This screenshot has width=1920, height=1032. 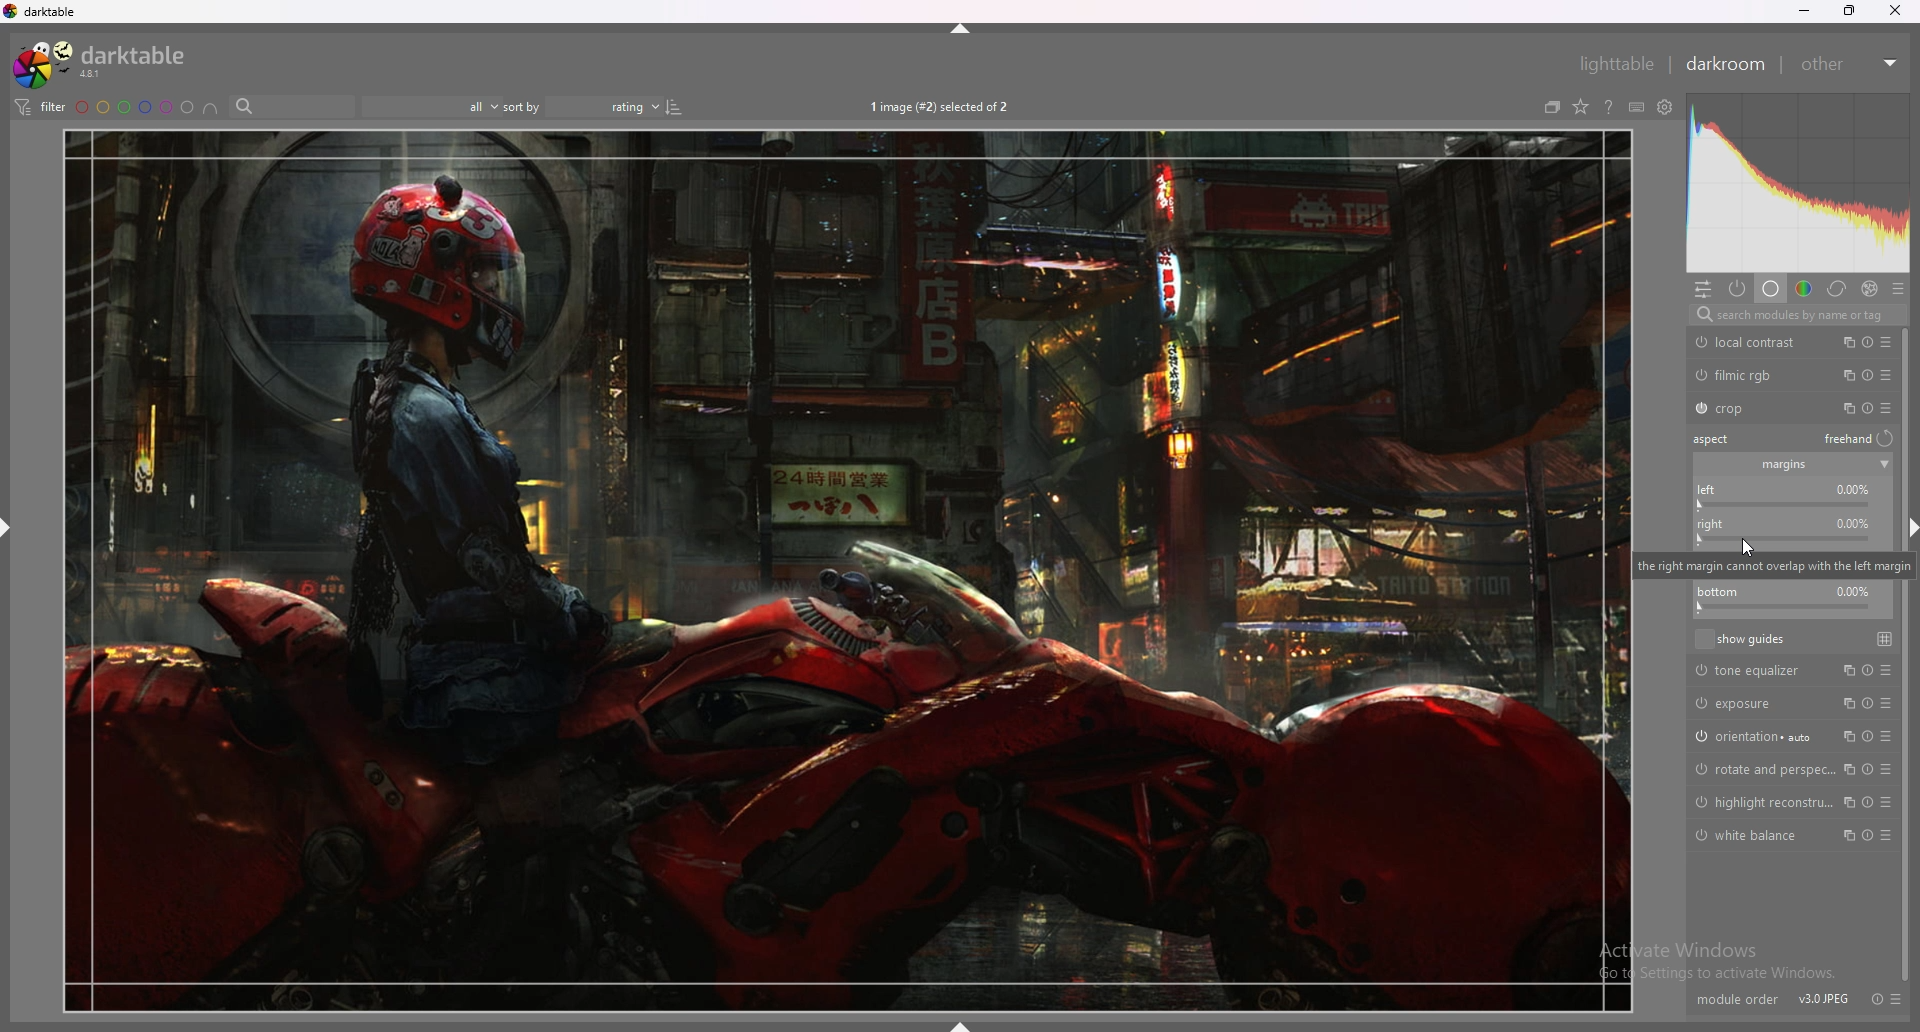 What do you see at coordinates (1772, 289) in the screenshot?
I see `base` at bounding box center [1772, 289].